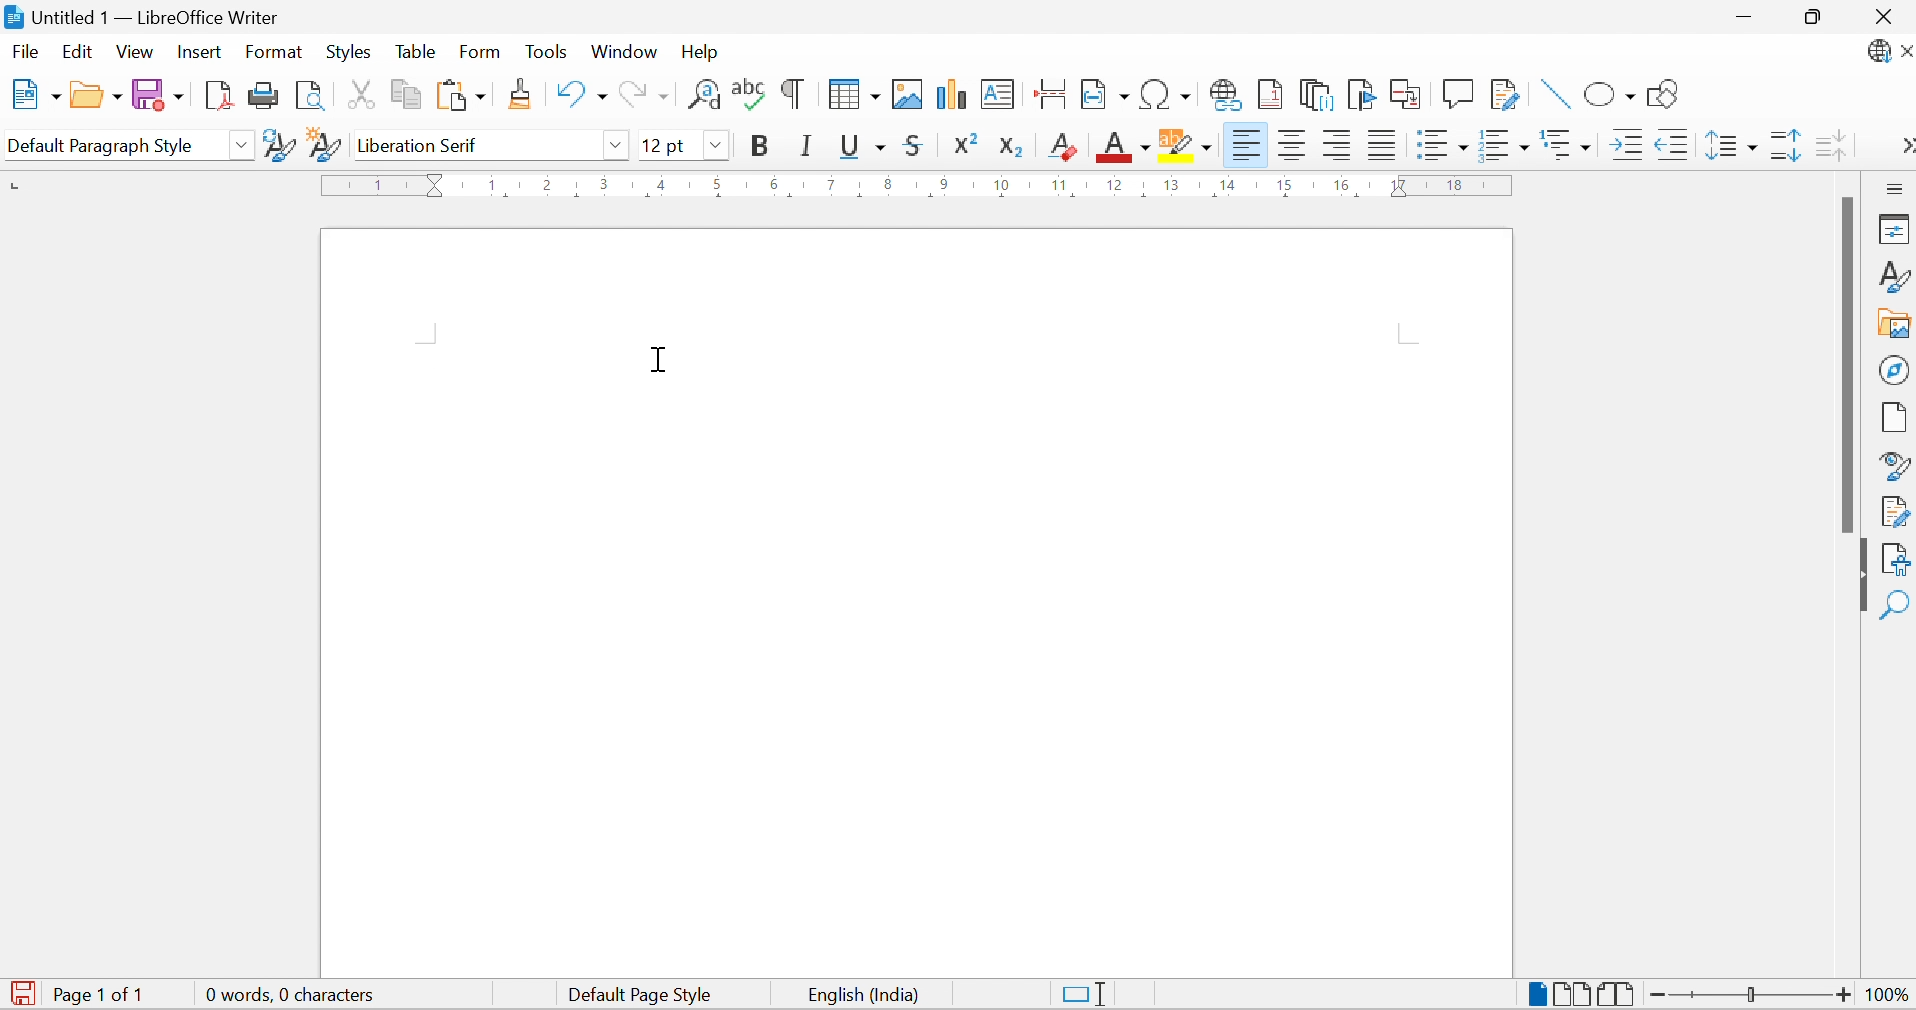 The width and height of the screenshot is (1916, 1010). I want to click on Find, so click(1897, 602).